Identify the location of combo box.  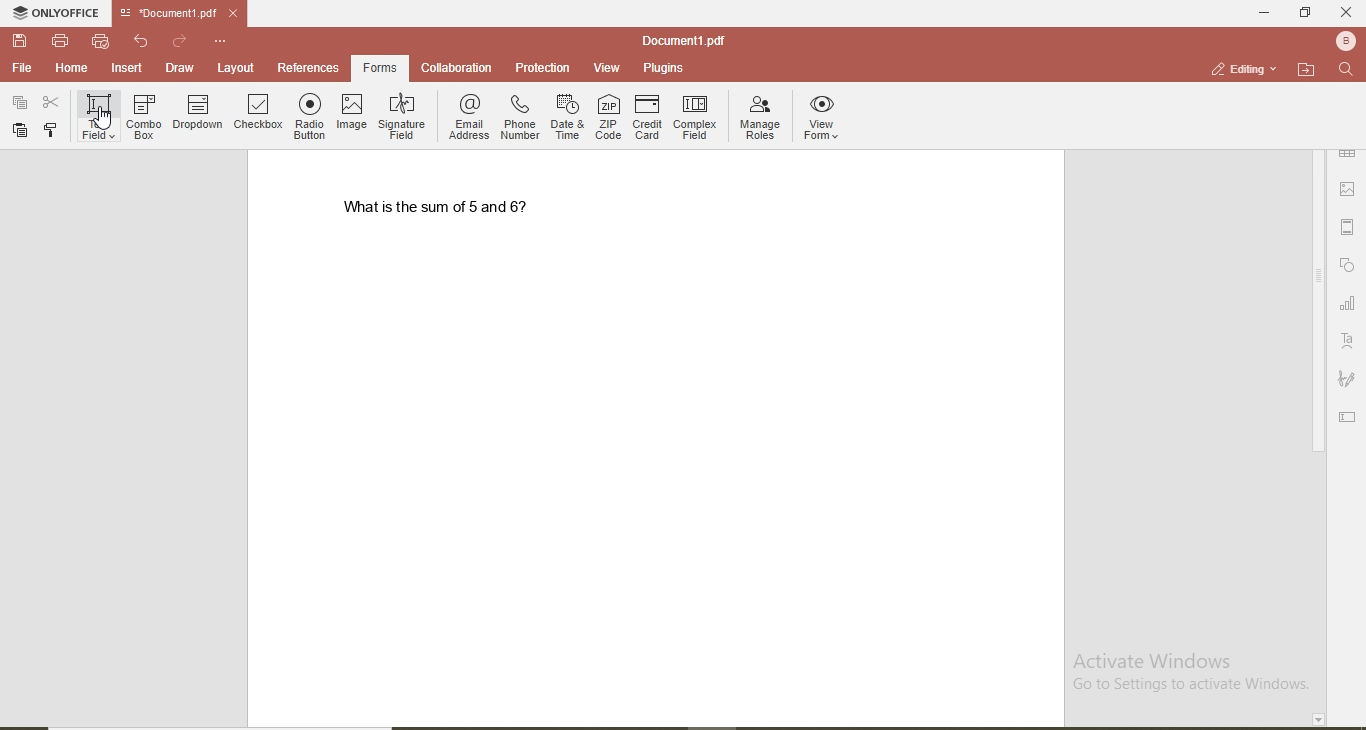
(143, 118).